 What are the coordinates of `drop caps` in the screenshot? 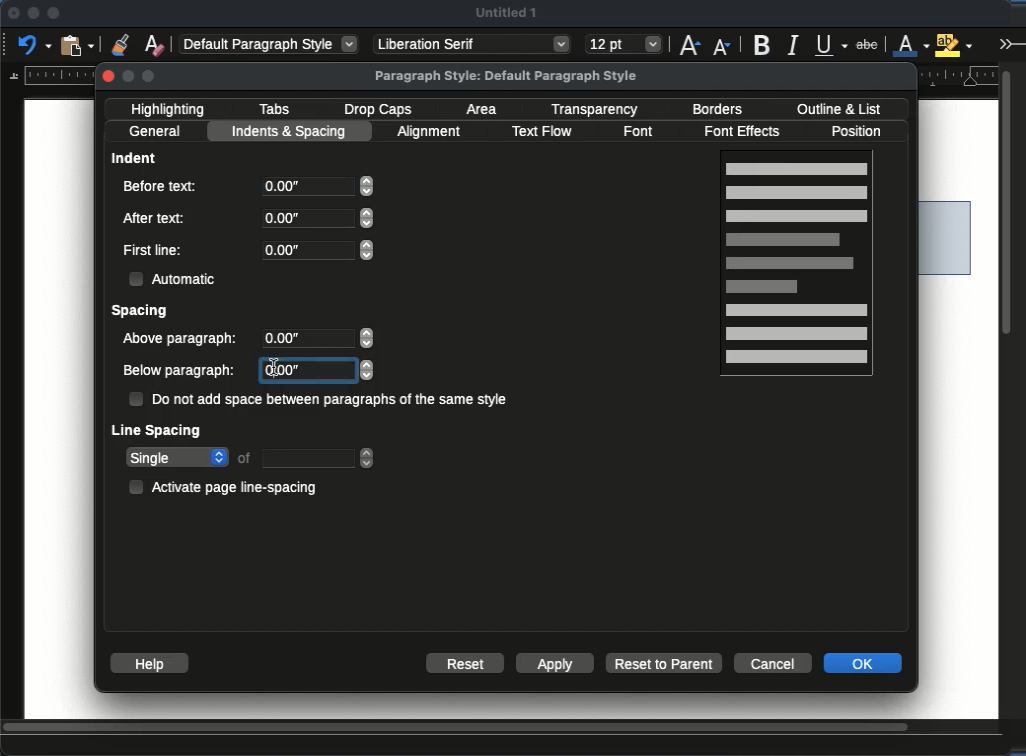 It's located at (378, 111).